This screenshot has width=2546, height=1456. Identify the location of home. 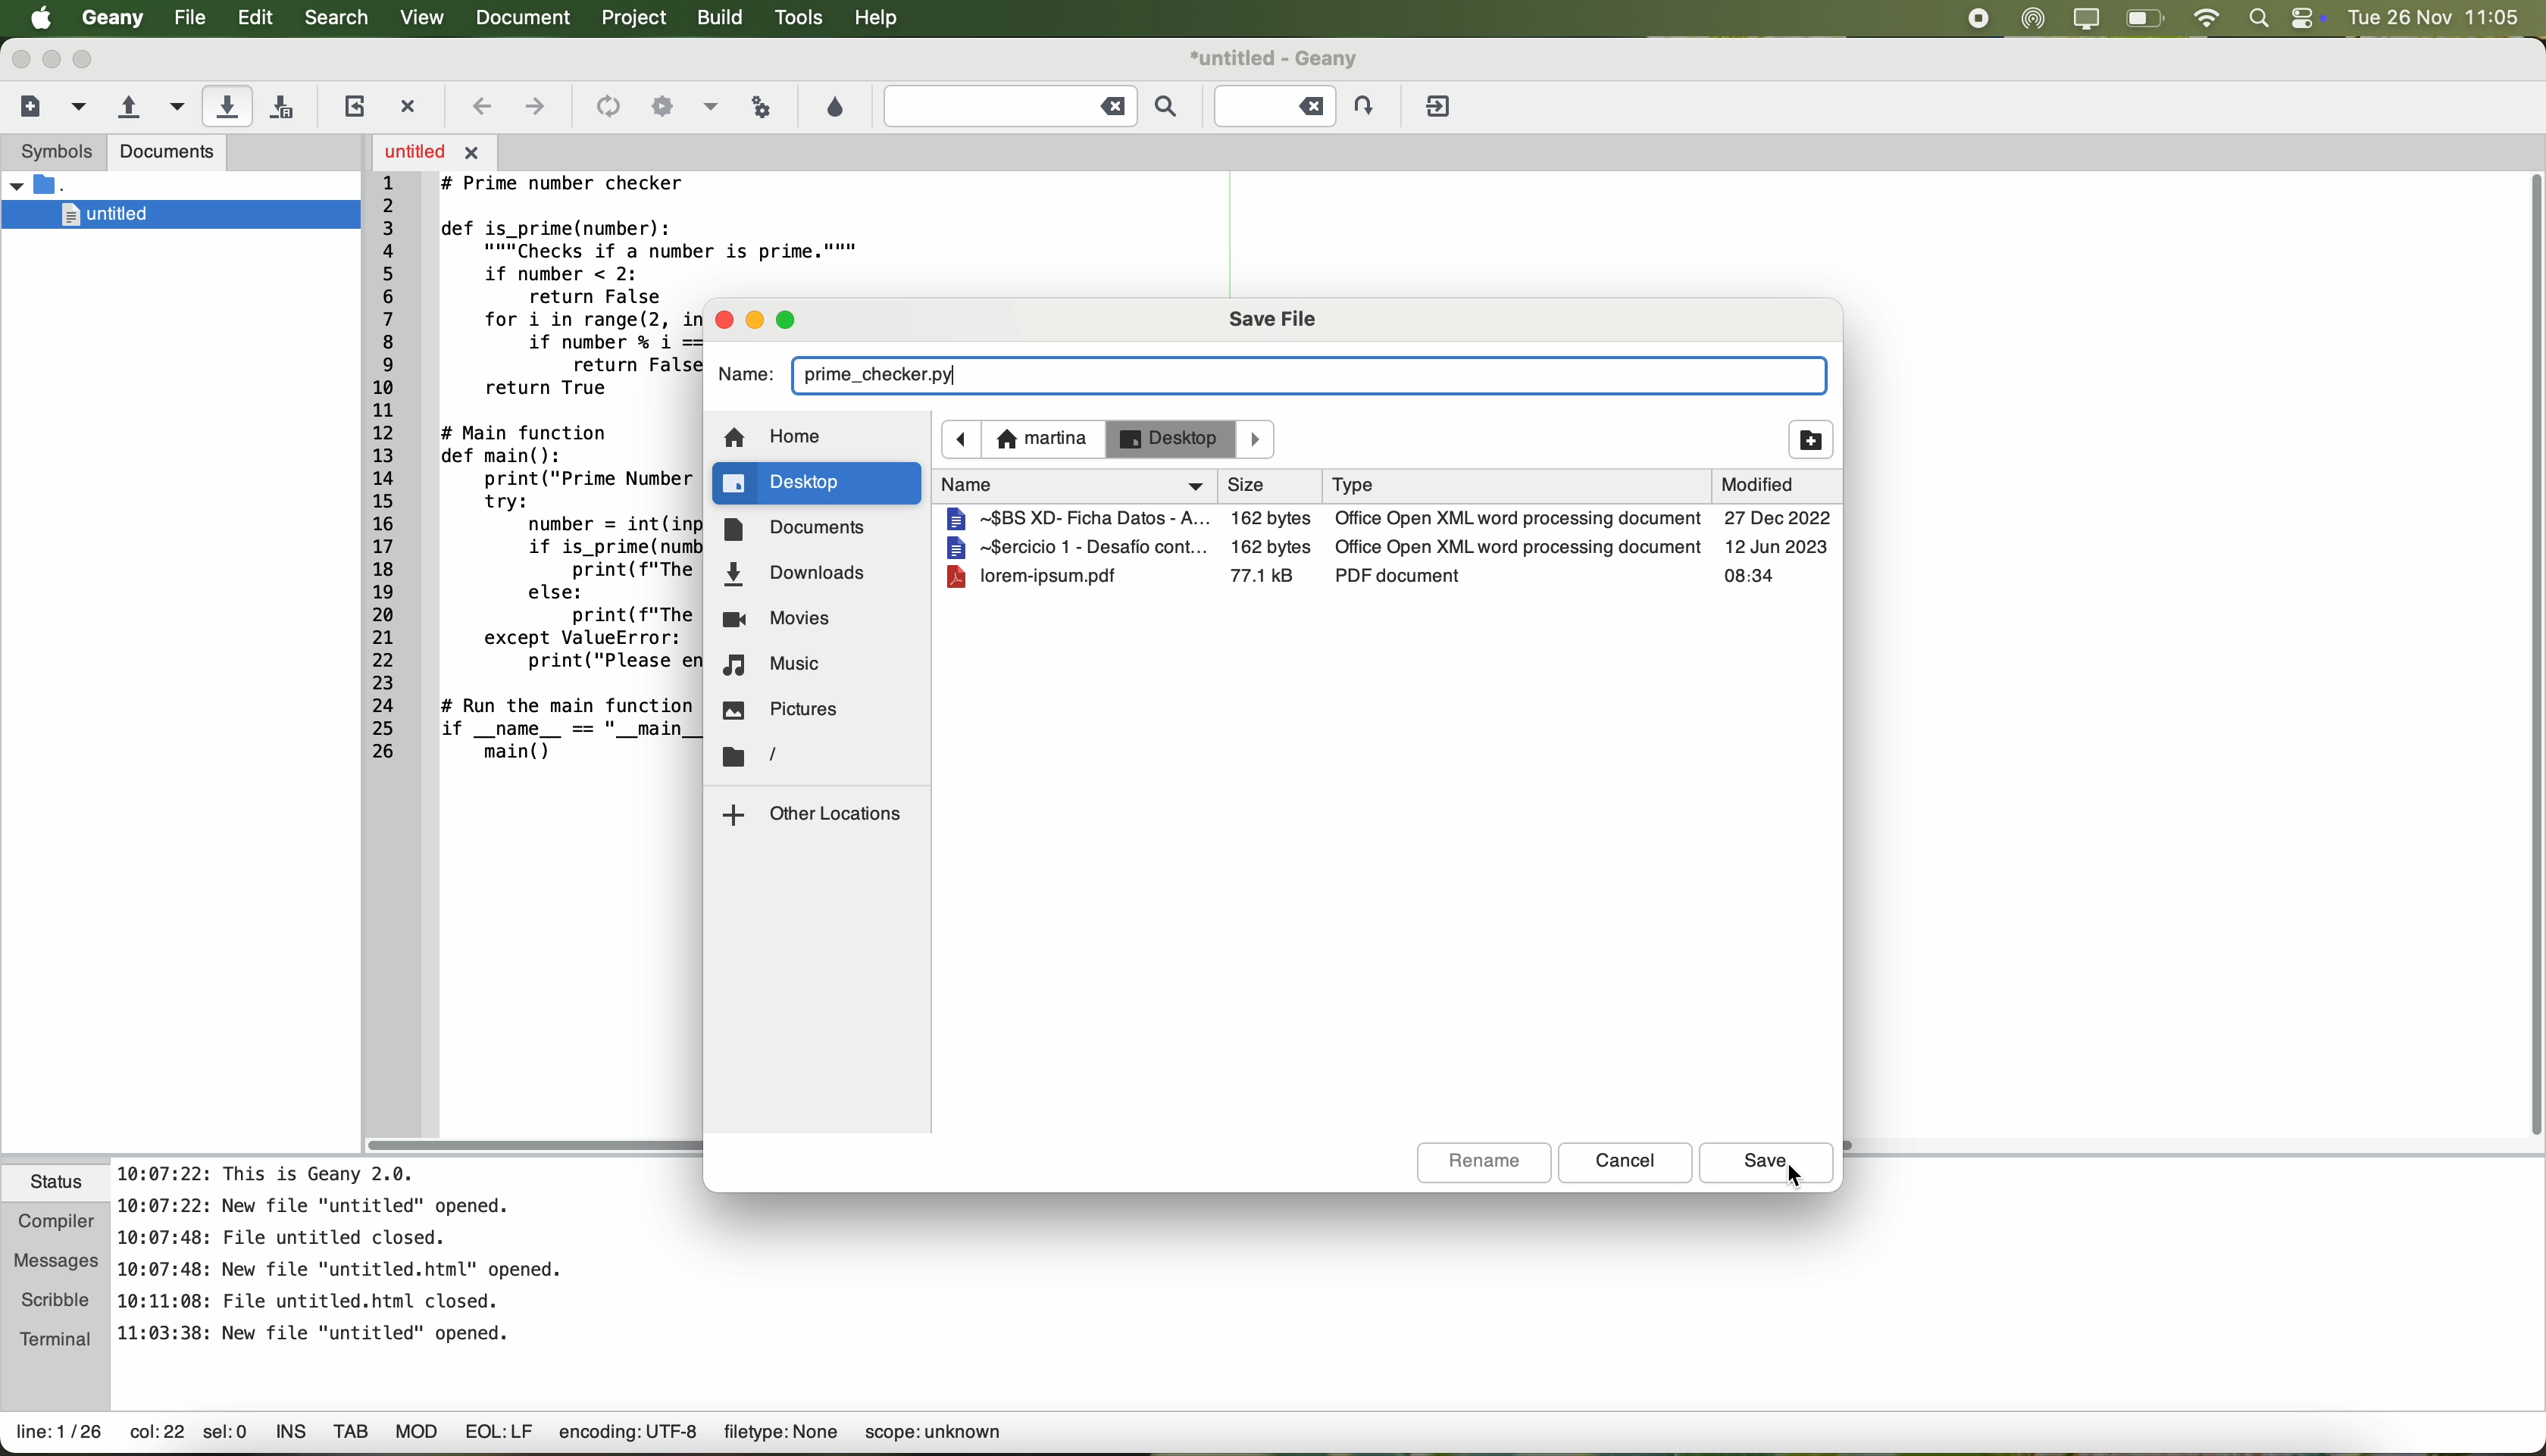
(774, 439).